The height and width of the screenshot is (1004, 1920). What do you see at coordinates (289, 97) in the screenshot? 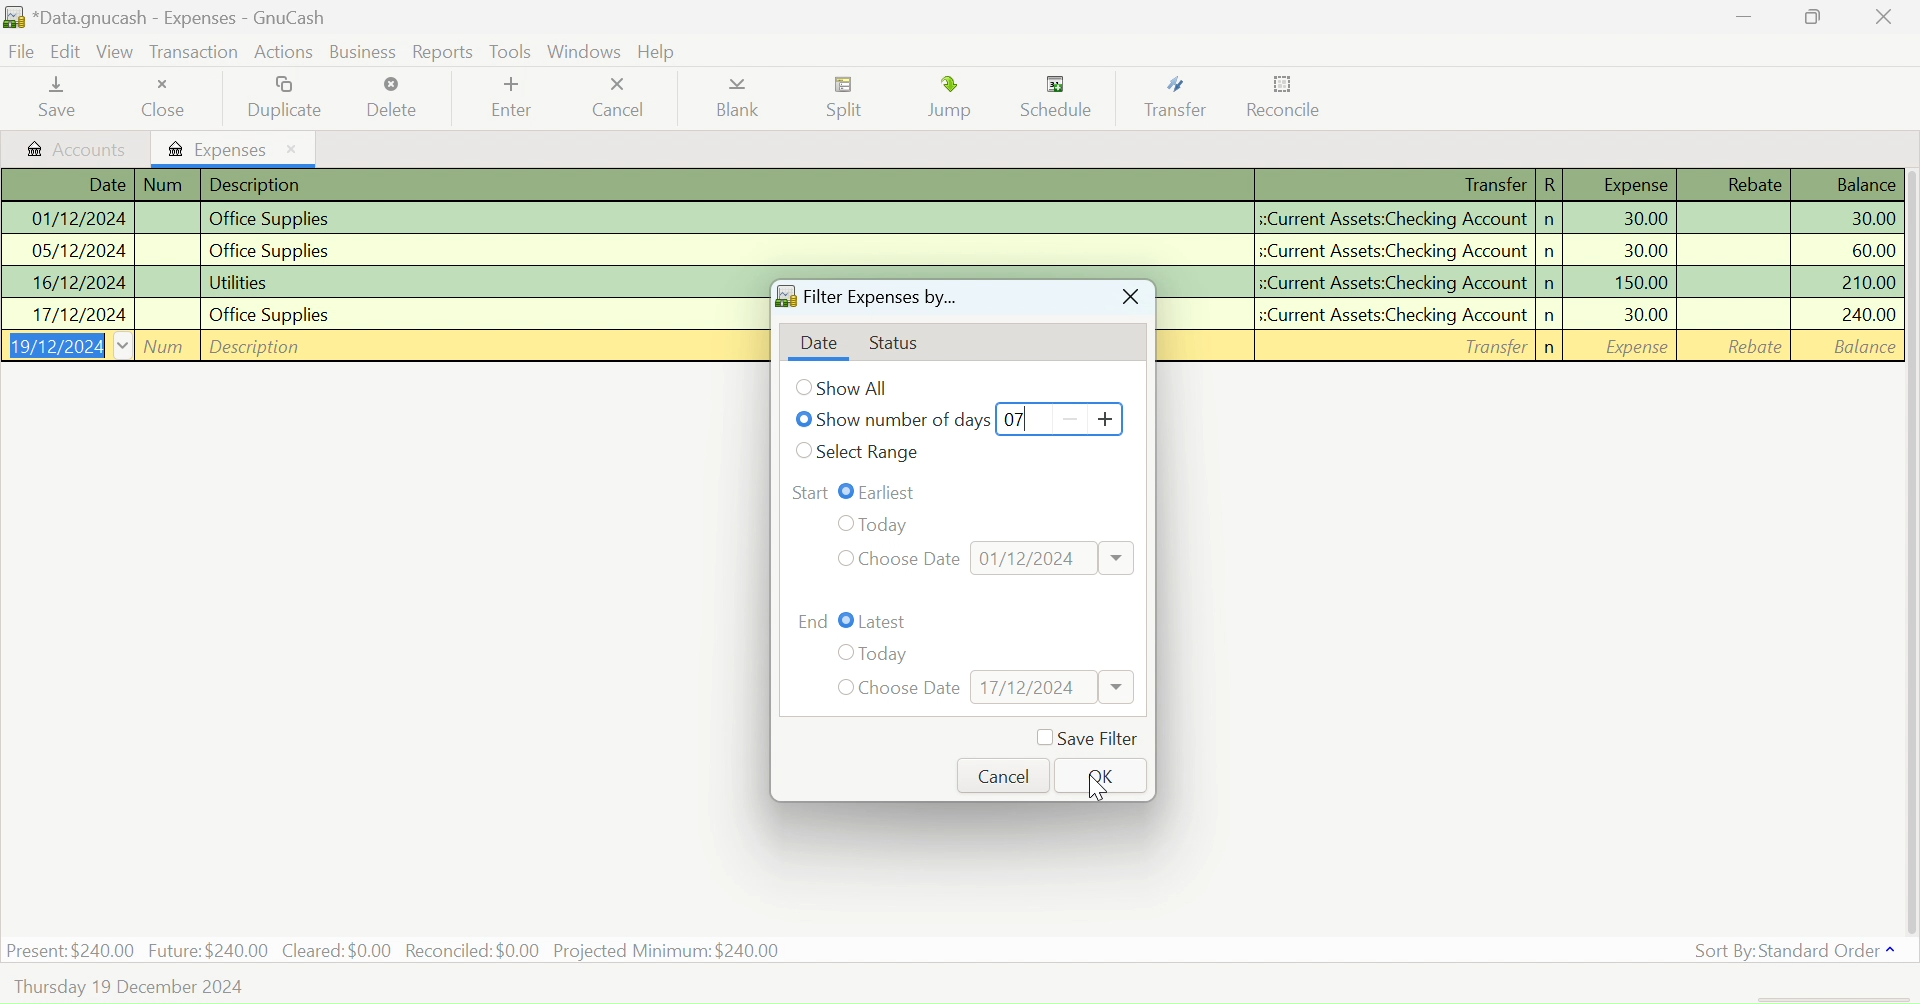
I see `Duplicate` at bounding box center [289, 97].